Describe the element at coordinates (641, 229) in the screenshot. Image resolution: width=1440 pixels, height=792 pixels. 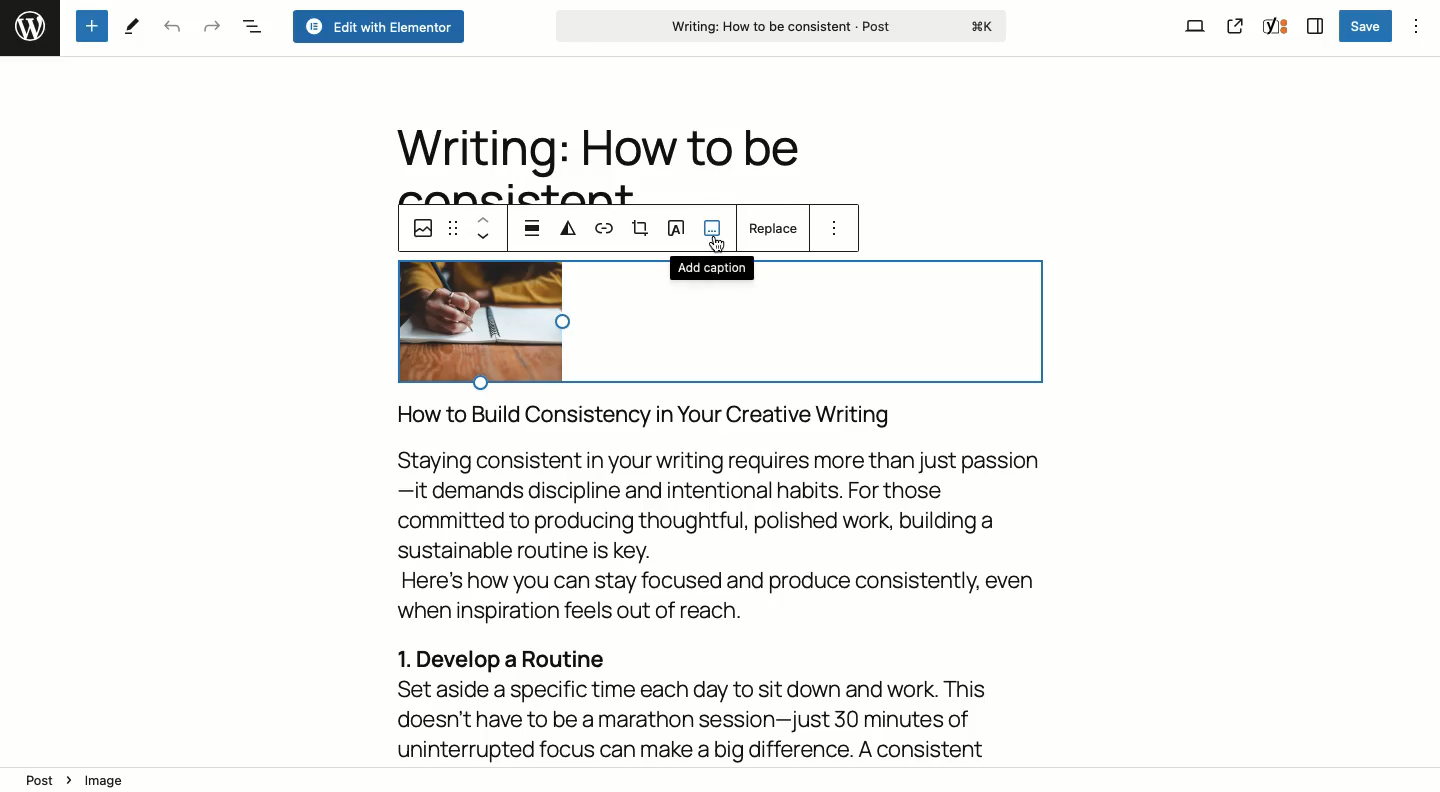
I see `Crop` at that location.